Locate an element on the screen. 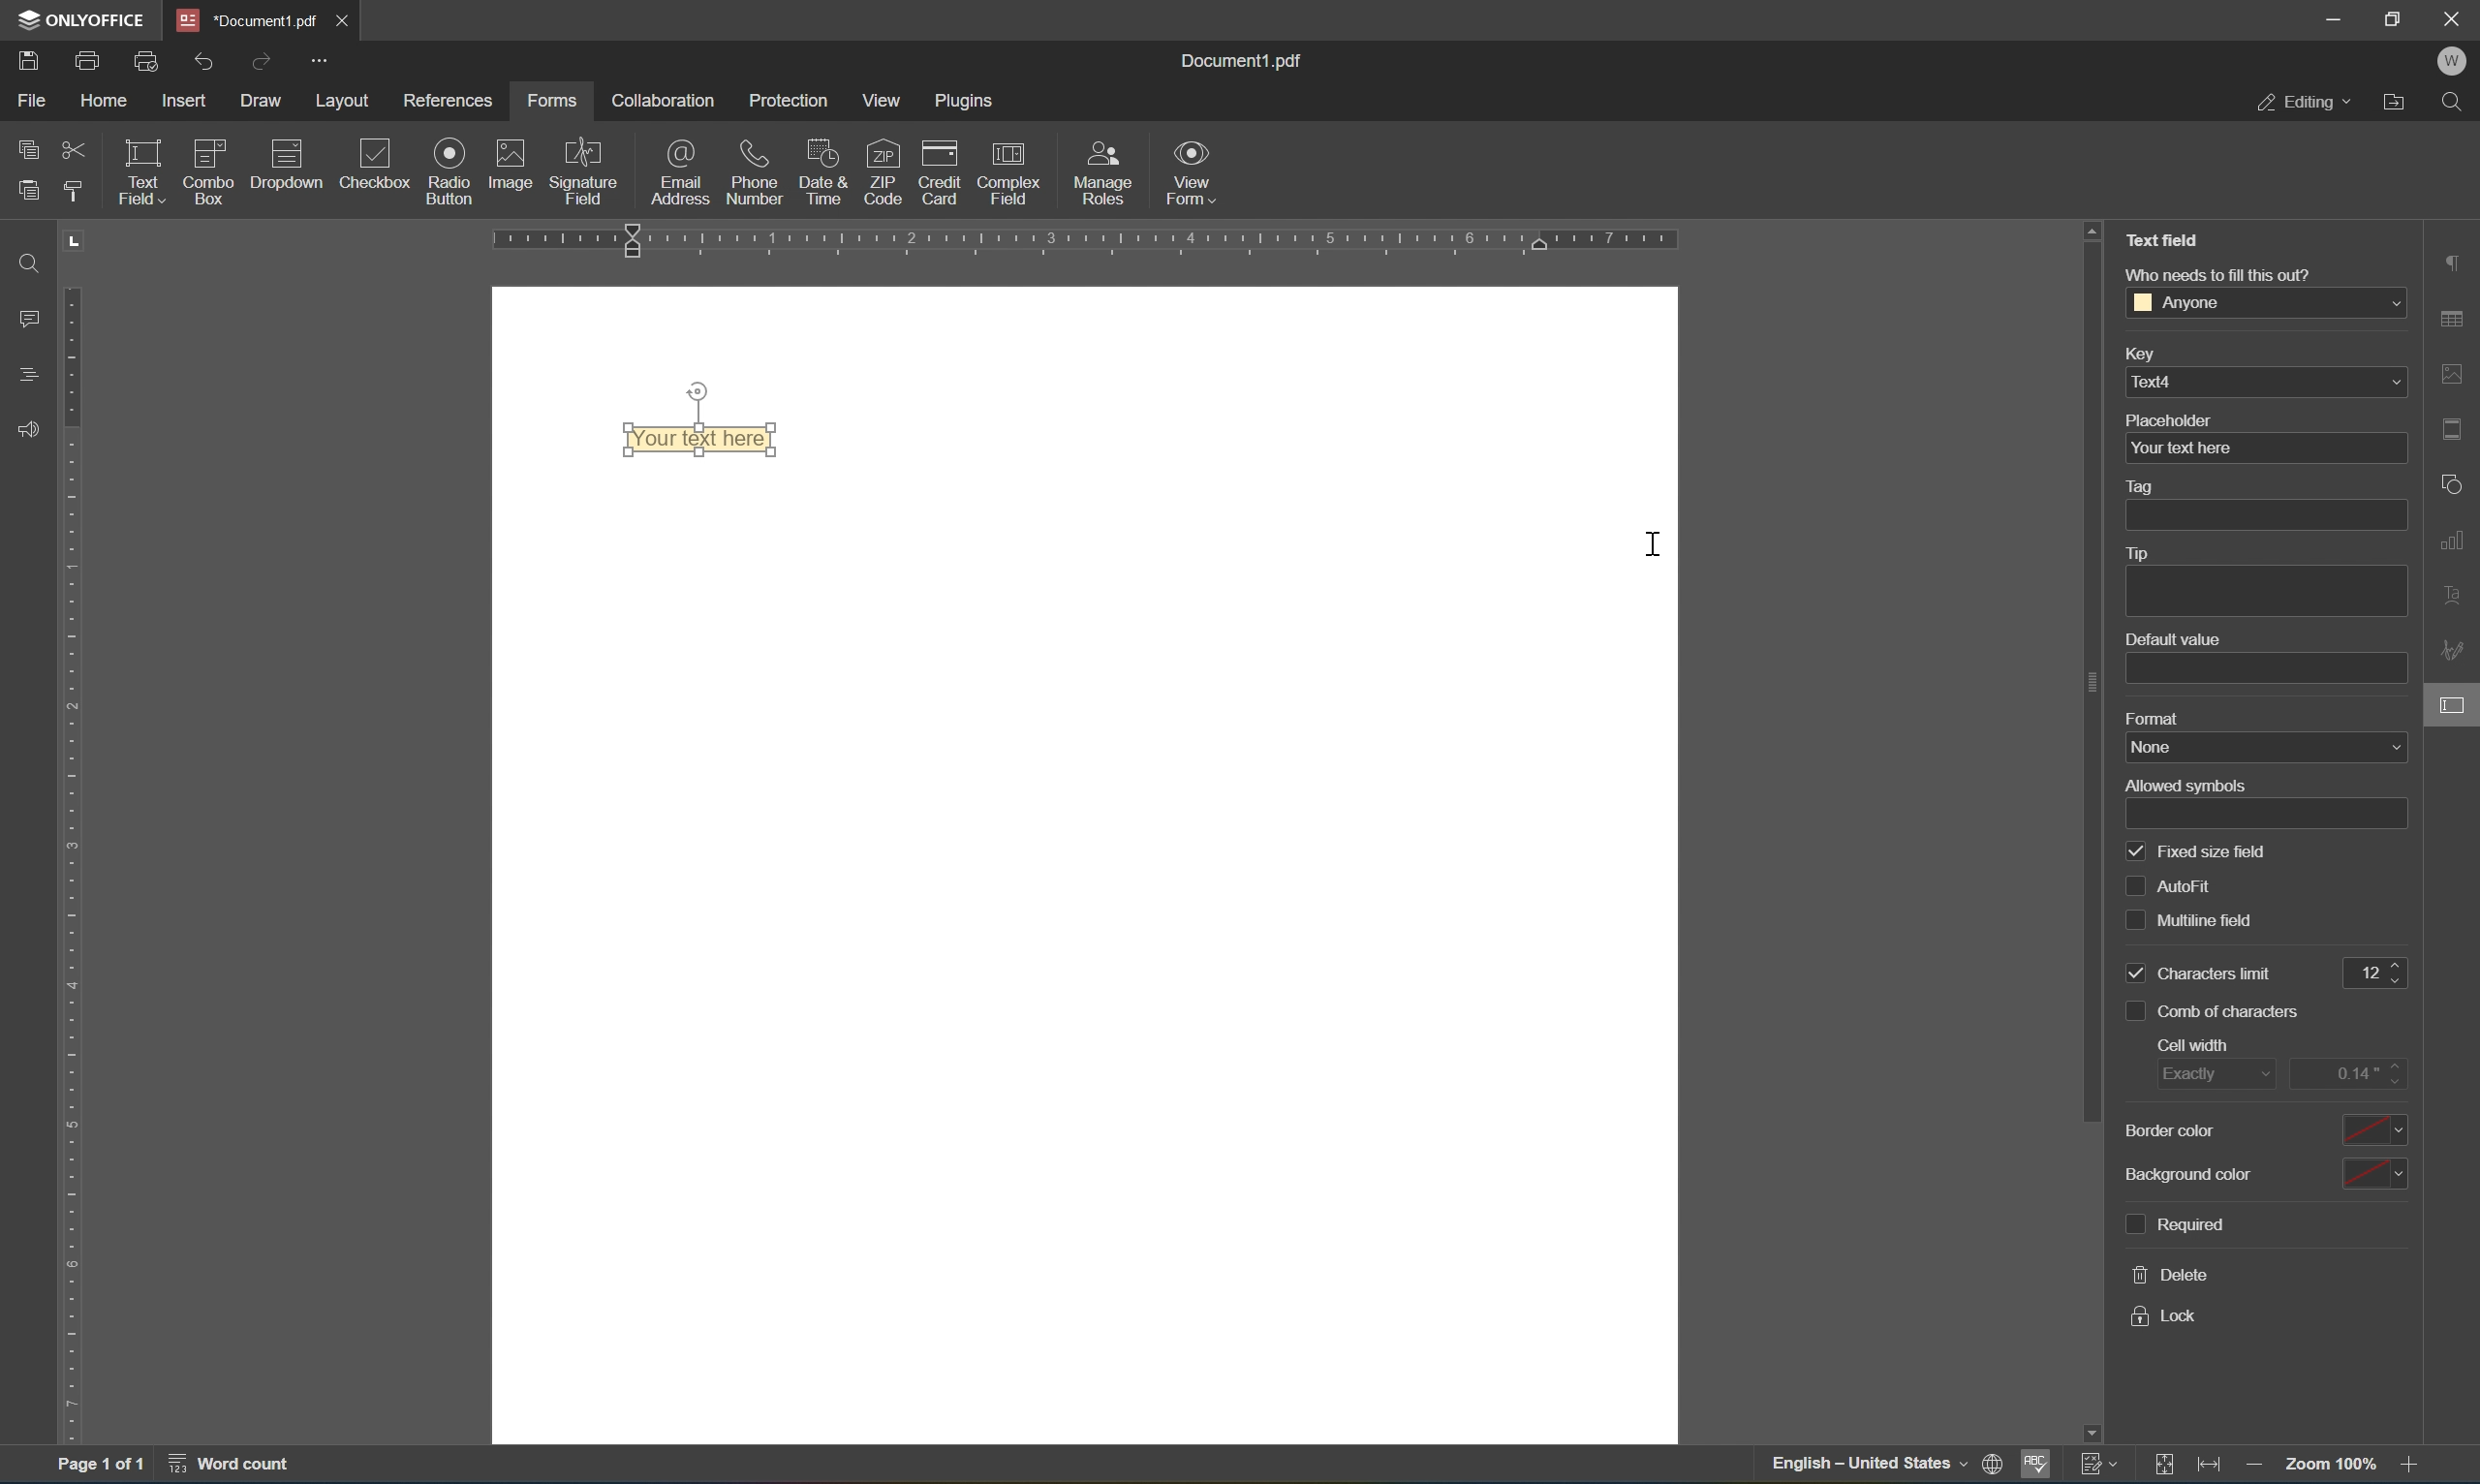 This screenshot has width=2480, height=1484. paste is located at coordinates (29, 190).